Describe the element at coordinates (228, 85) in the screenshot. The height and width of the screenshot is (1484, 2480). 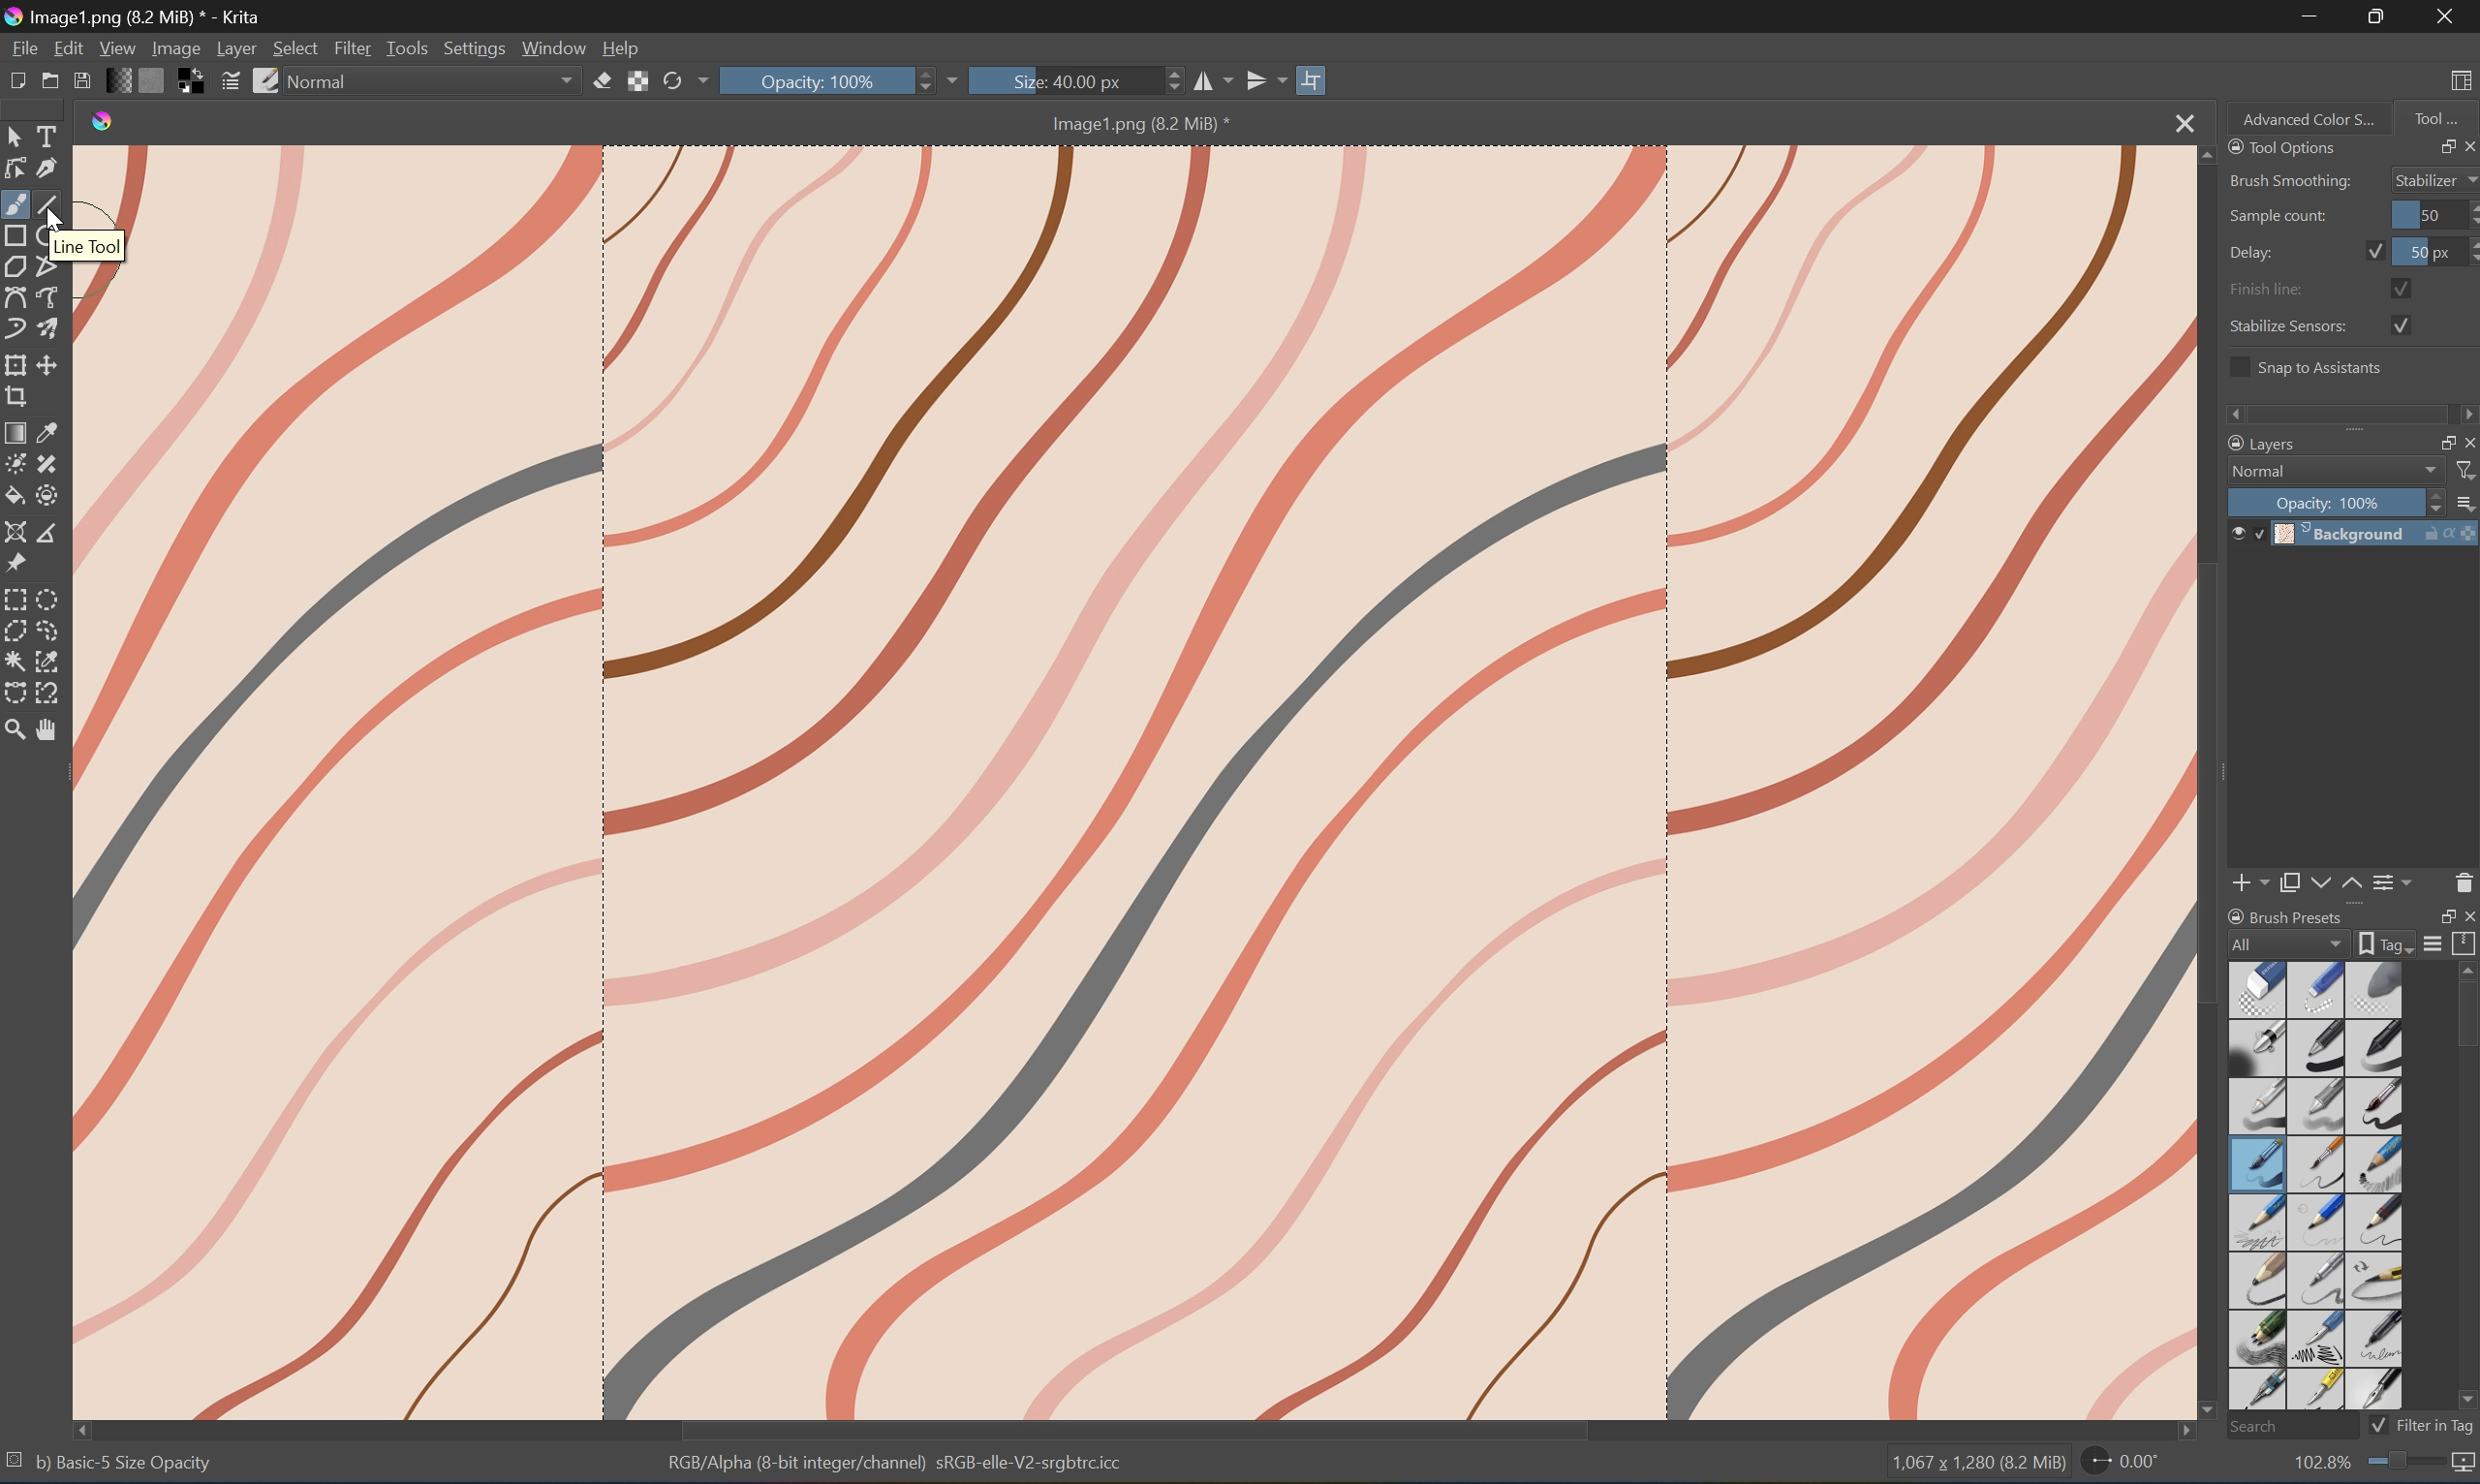
I see `Edit brush settings` at that location.